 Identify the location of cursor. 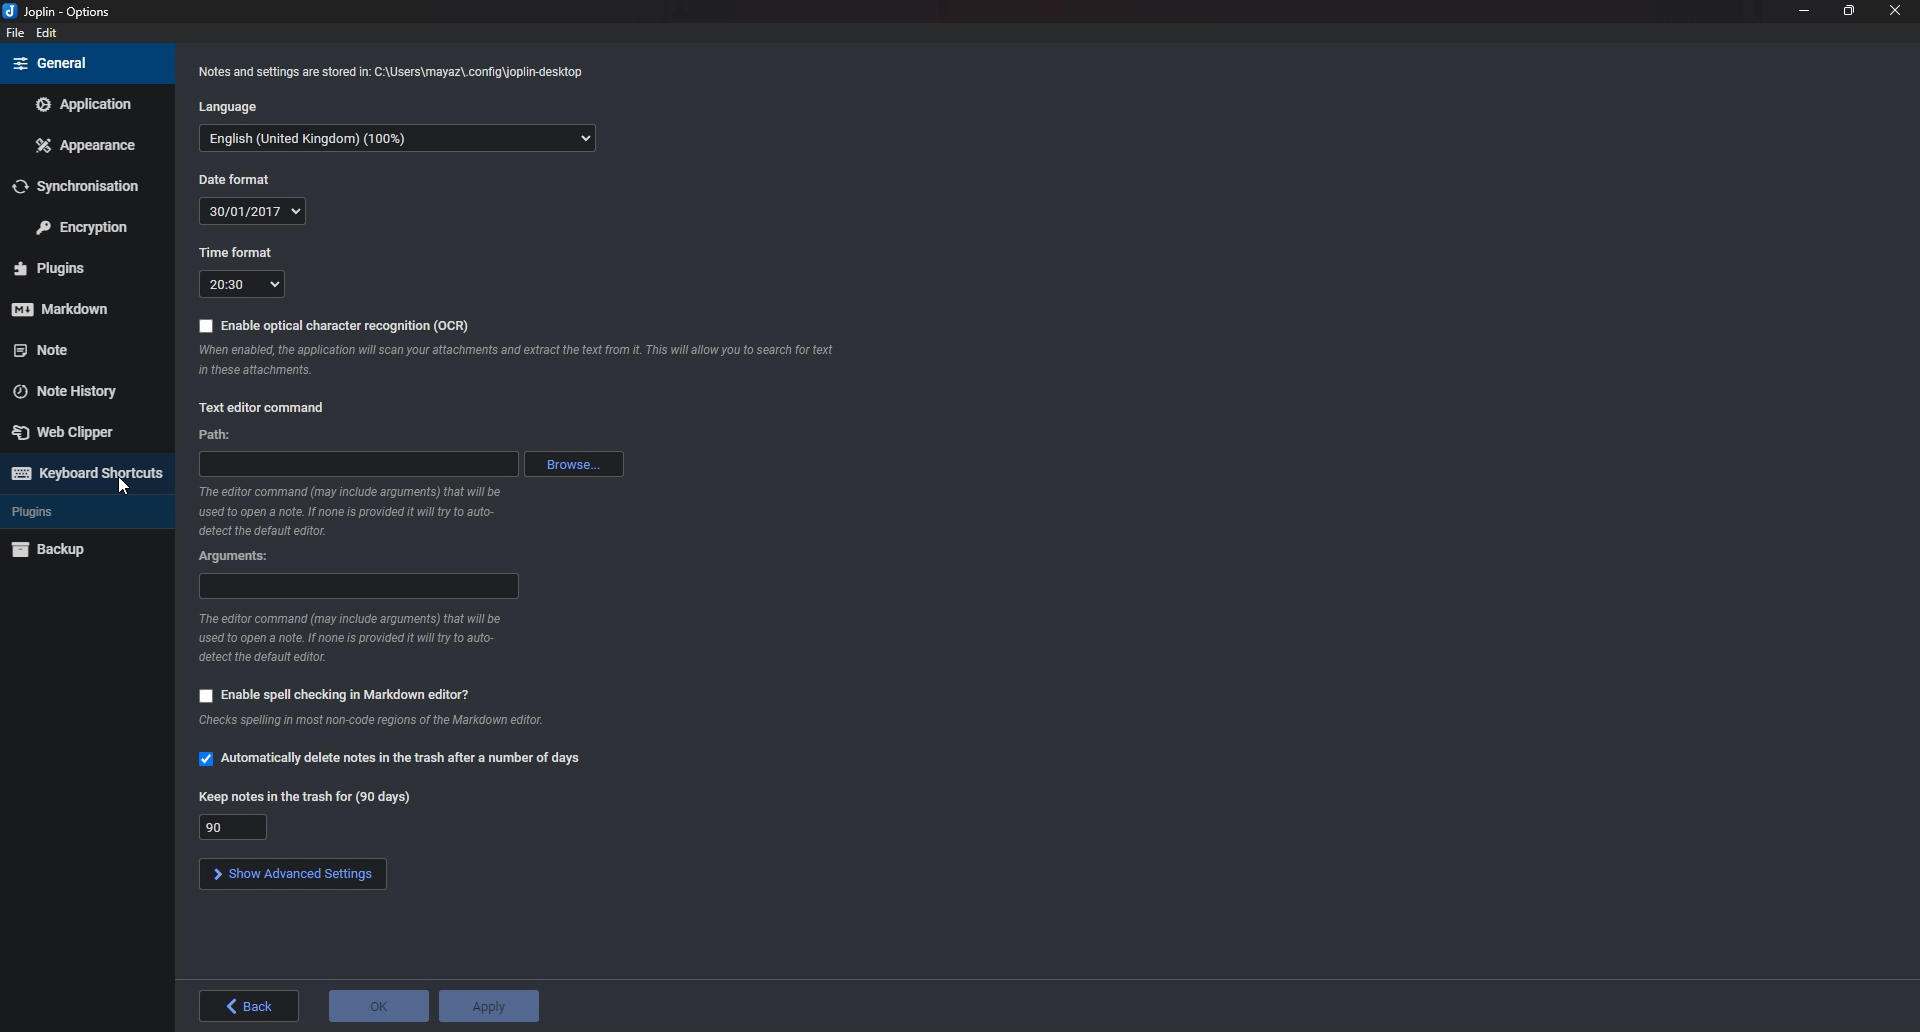
(124, 490).